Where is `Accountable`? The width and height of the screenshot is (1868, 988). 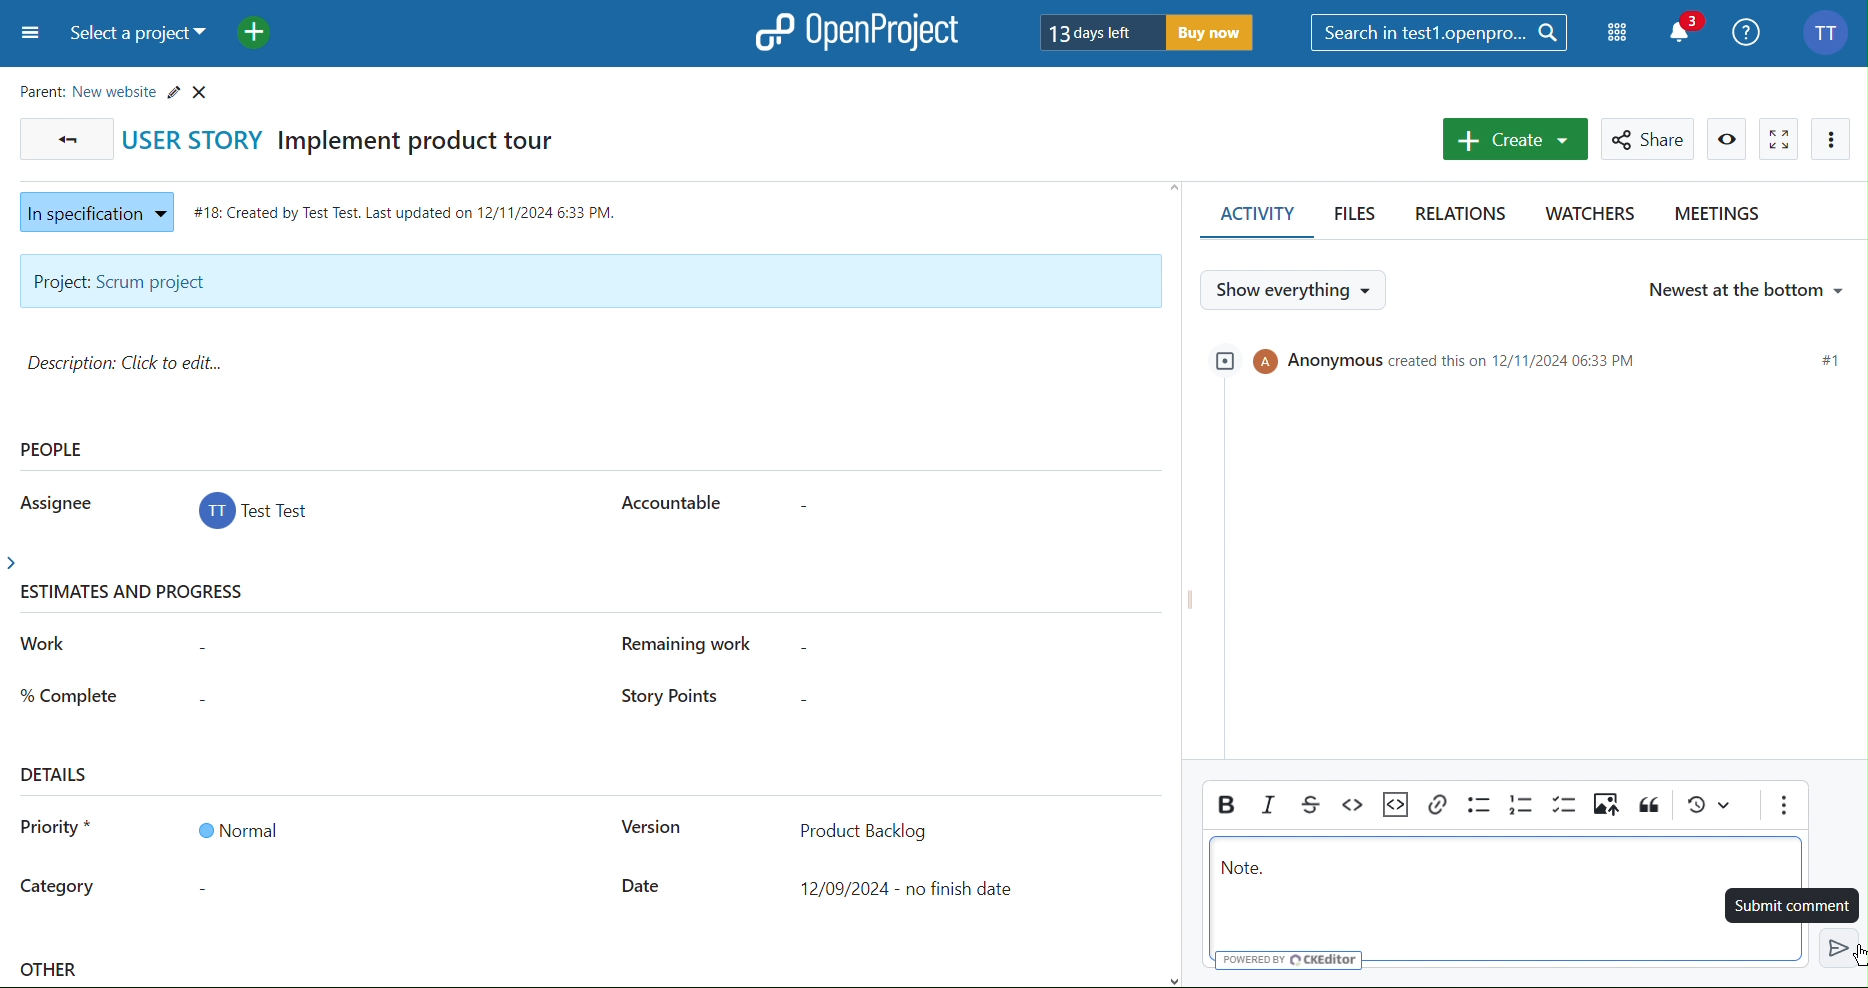
Accountable is located at coordinates (668, 500).